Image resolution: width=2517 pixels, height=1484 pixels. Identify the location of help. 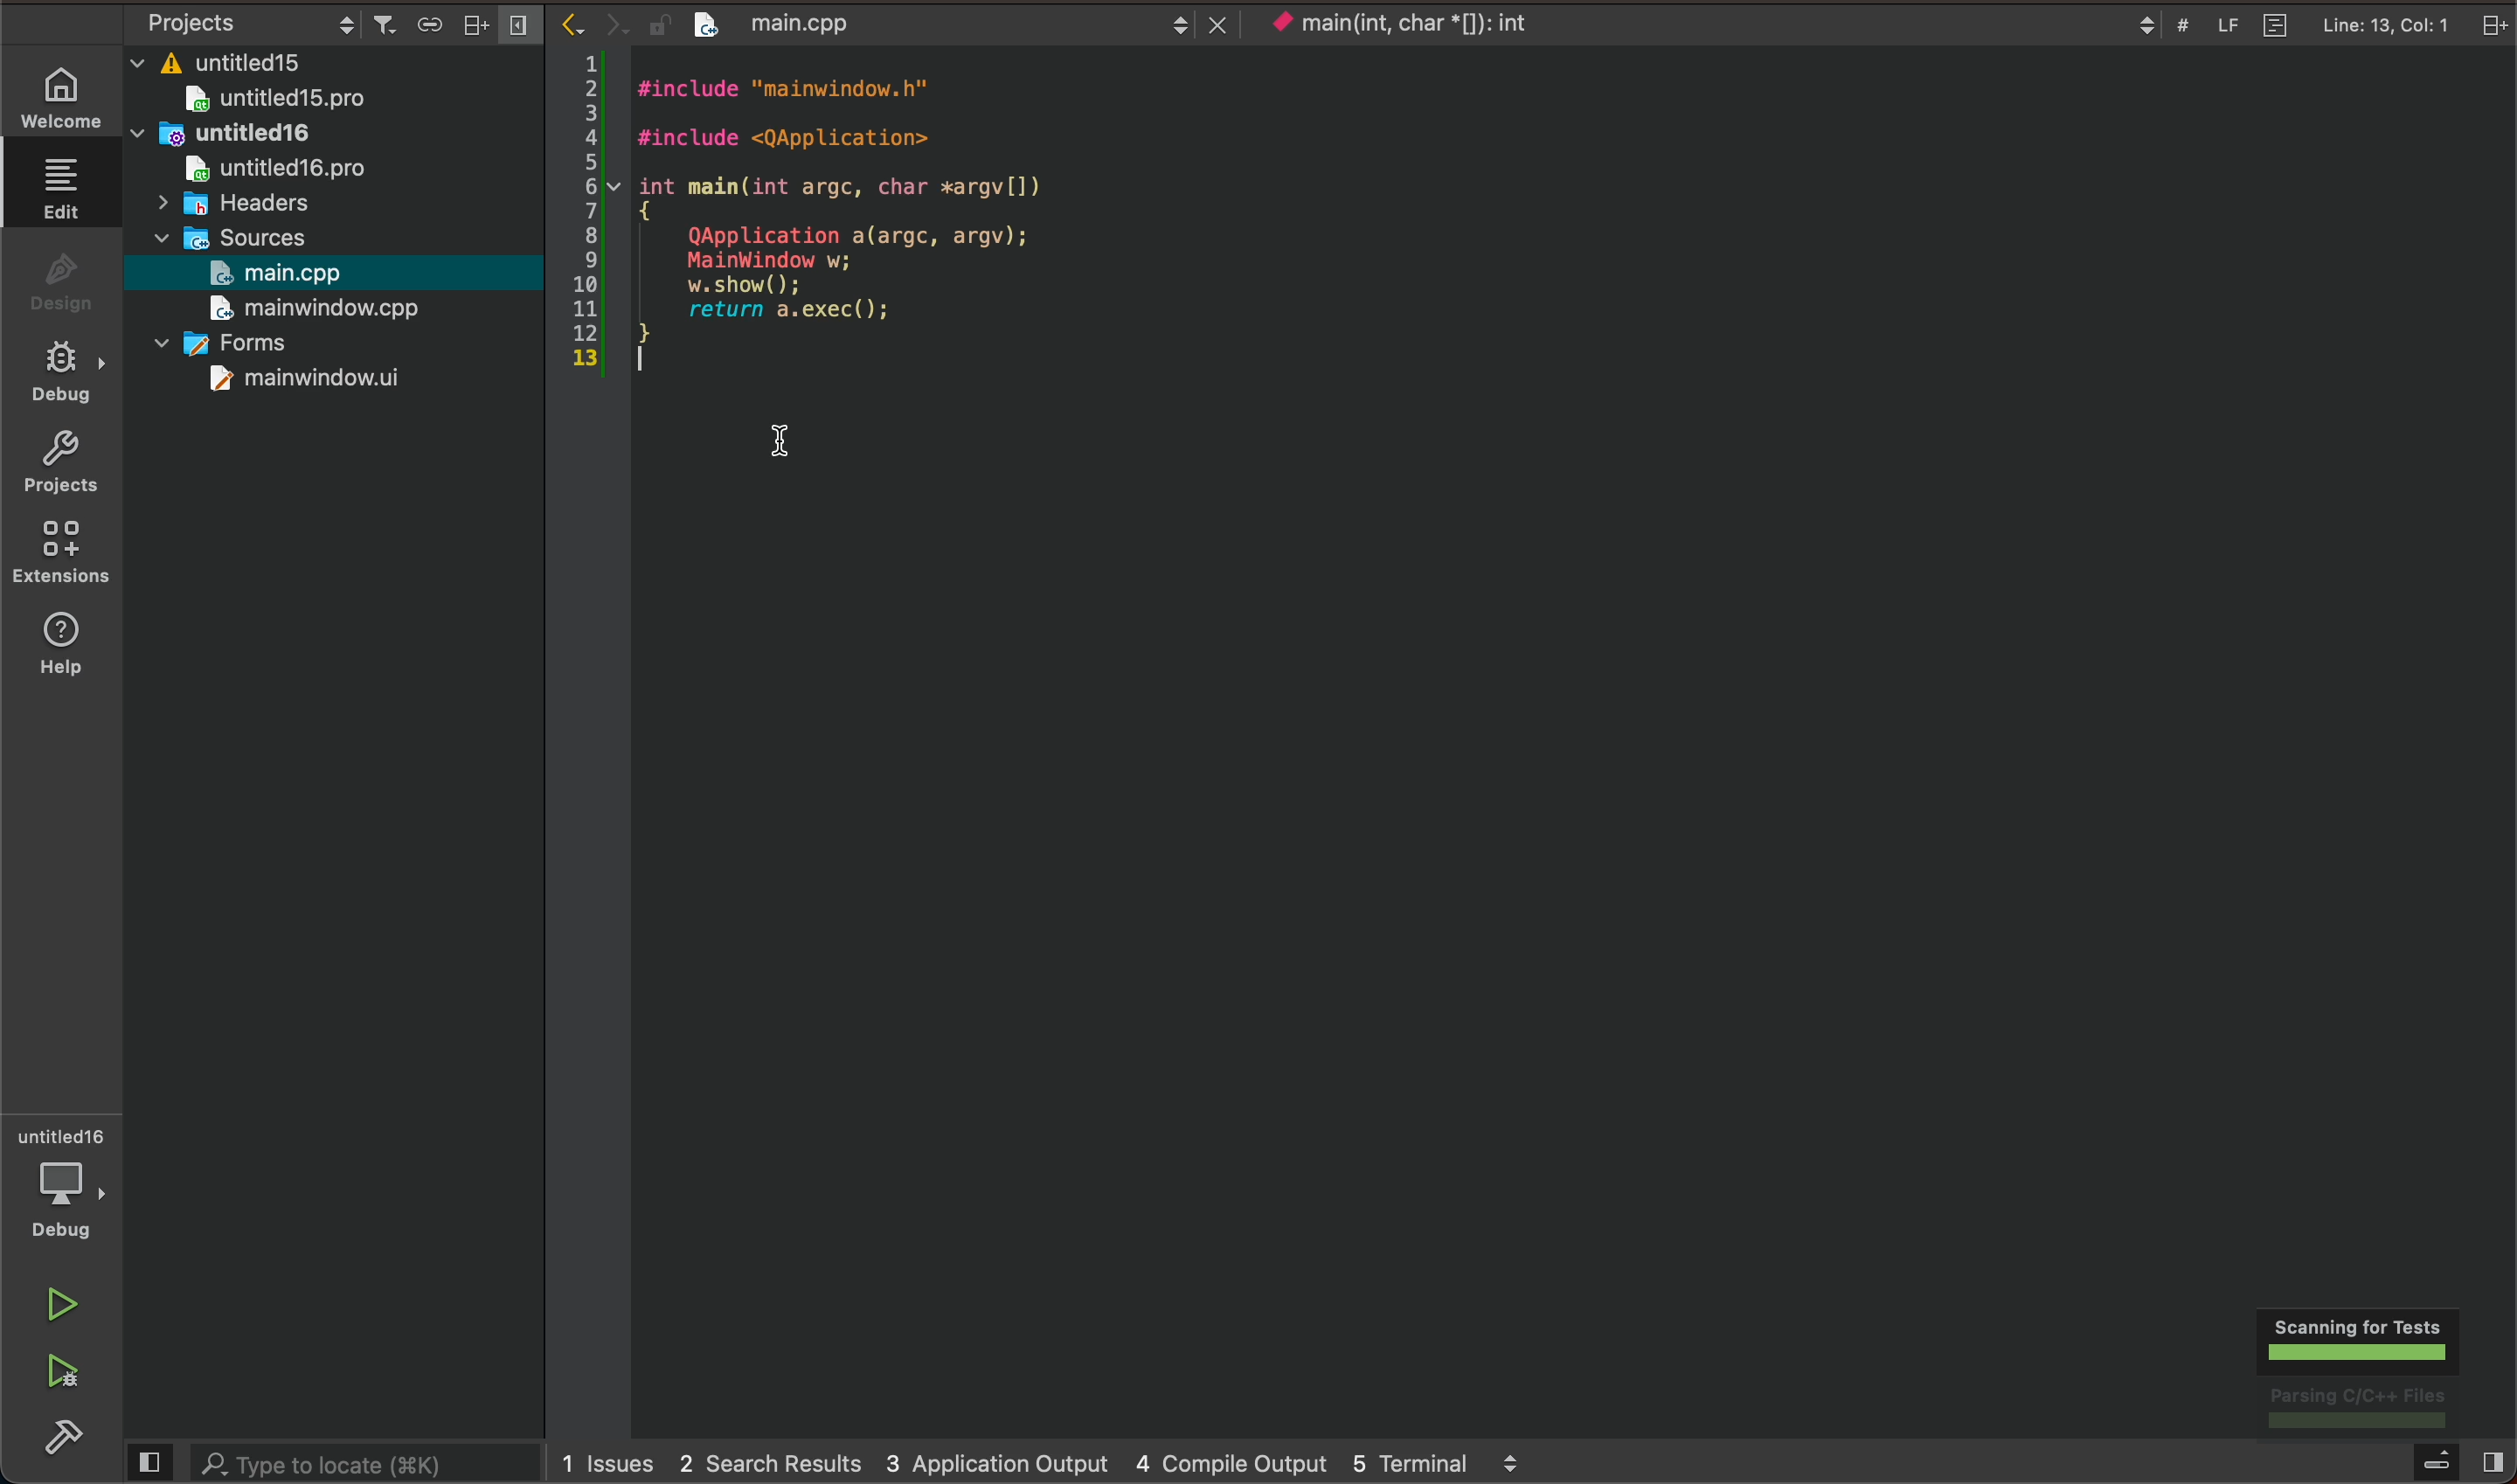
(67, 643).